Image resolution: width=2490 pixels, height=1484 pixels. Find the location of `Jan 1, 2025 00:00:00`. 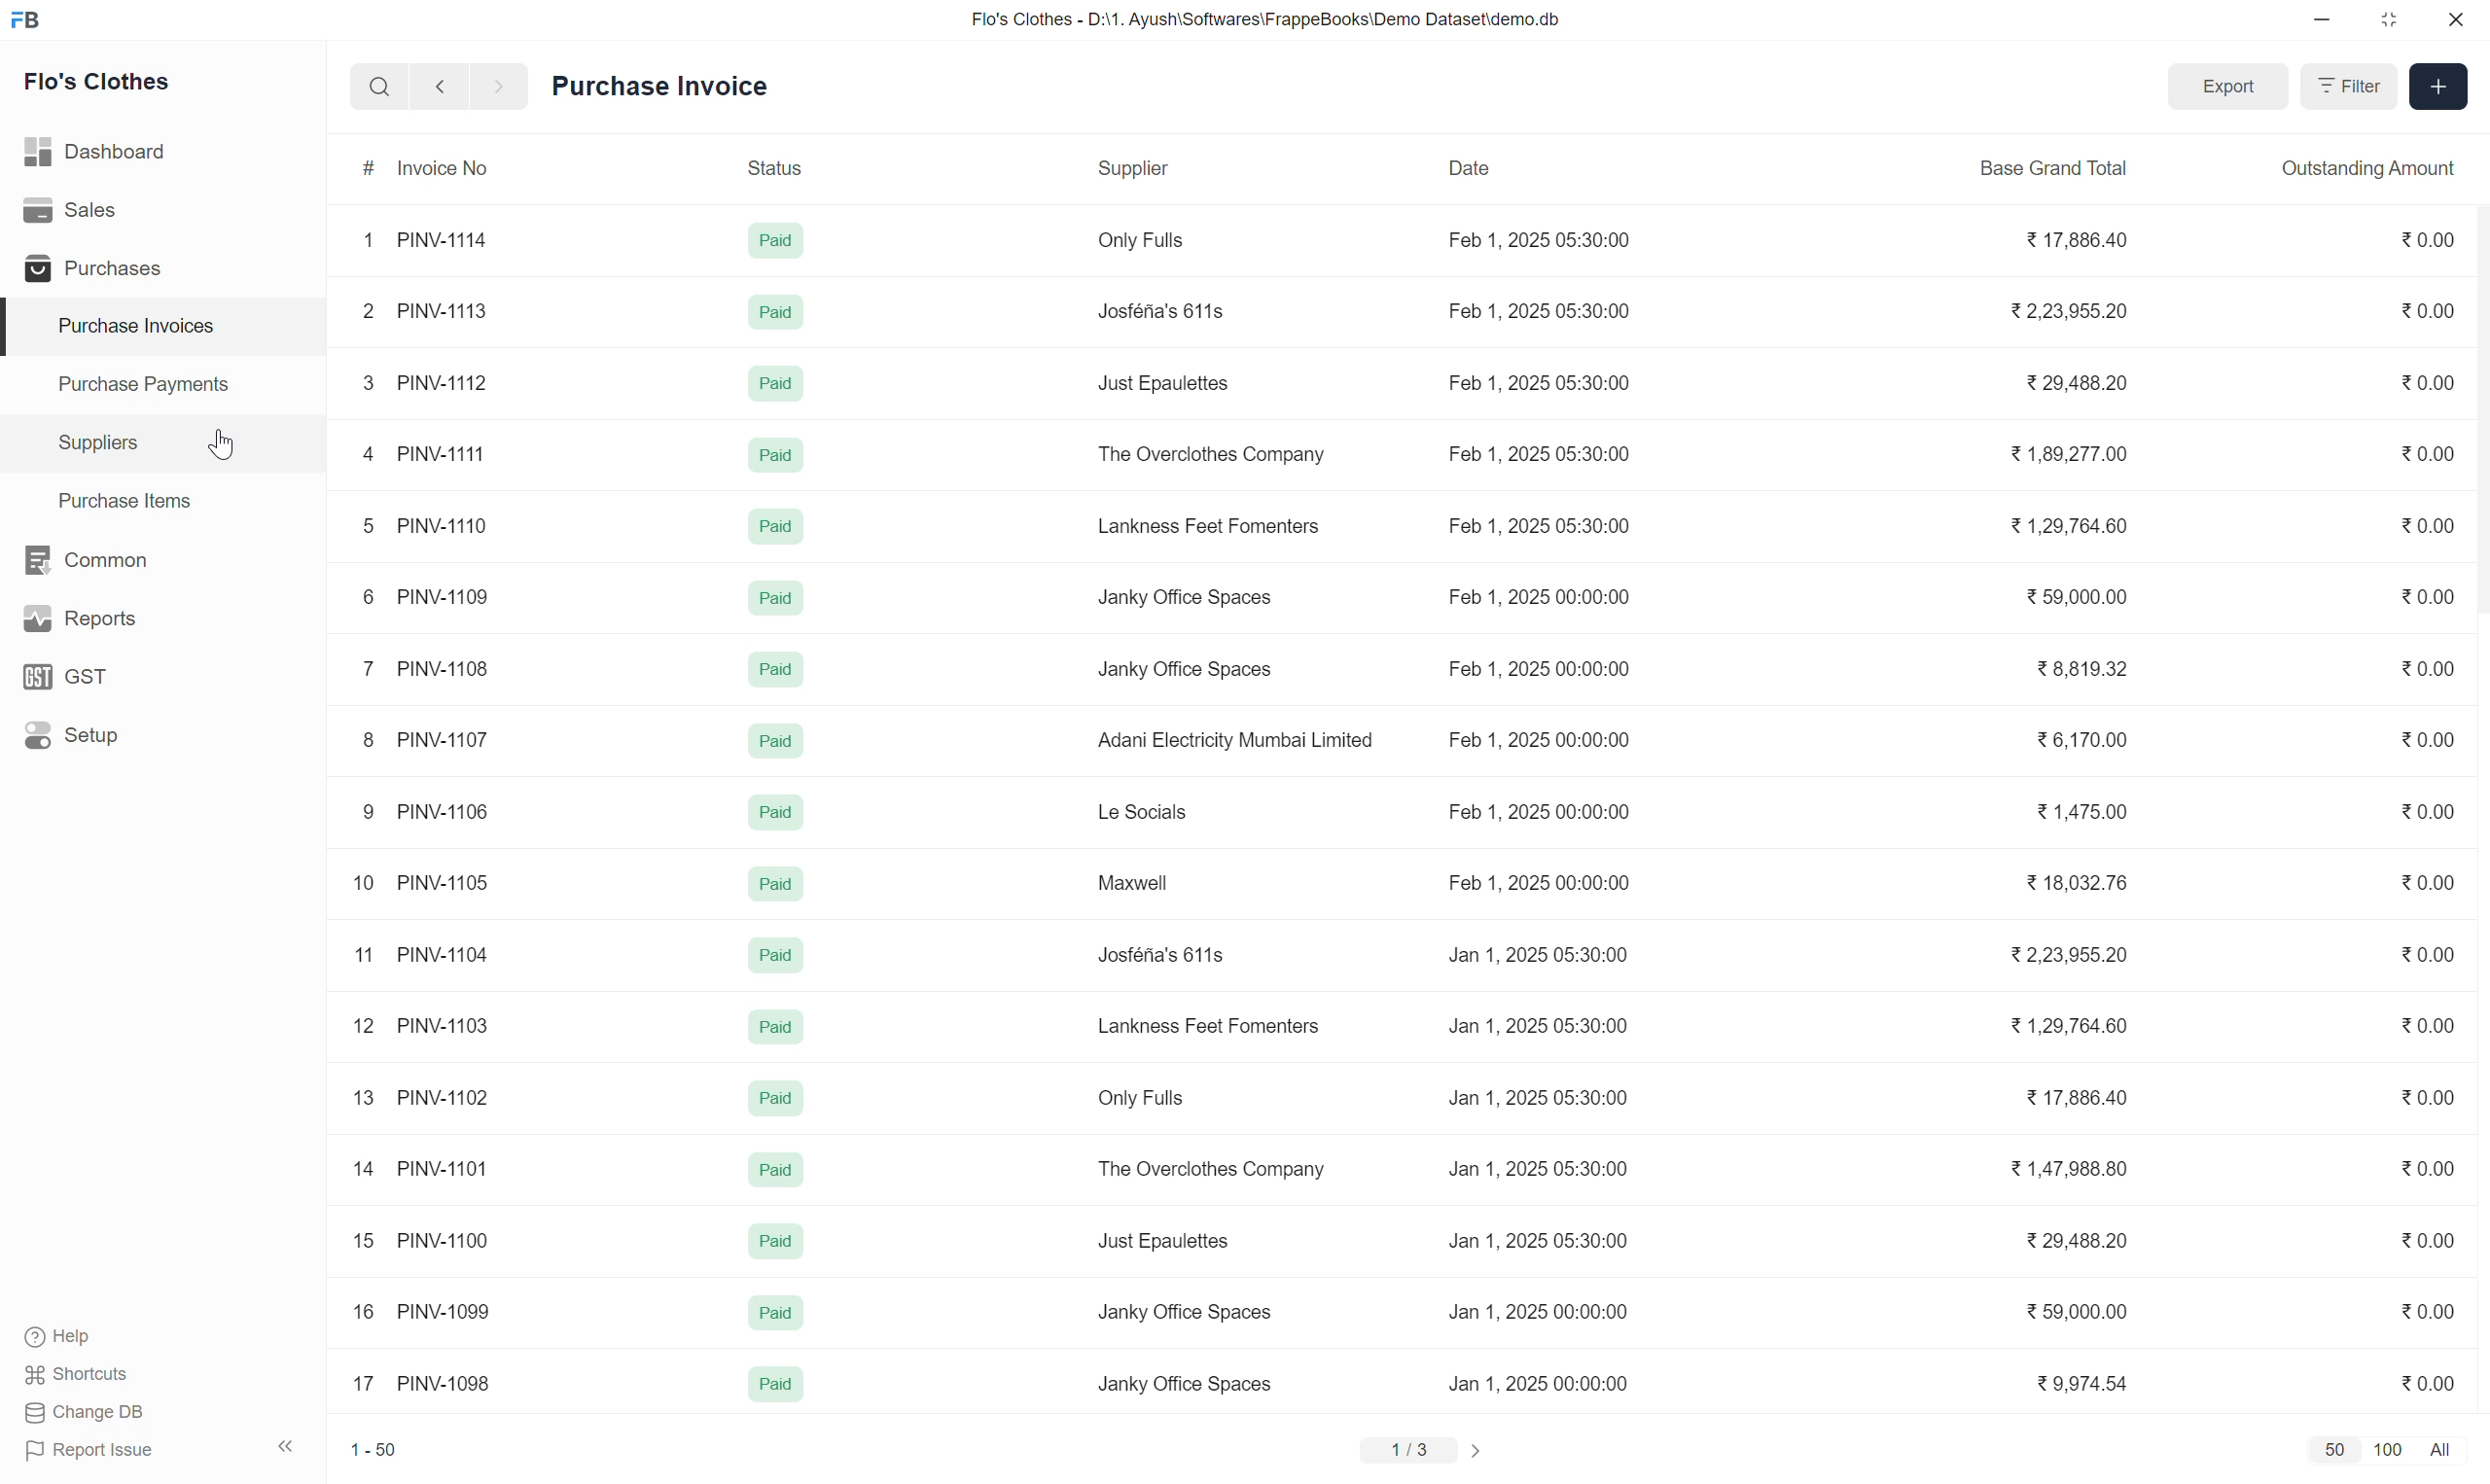

Jan 1, 2025 00:00:00 is located at coordinates (1538, 1311).